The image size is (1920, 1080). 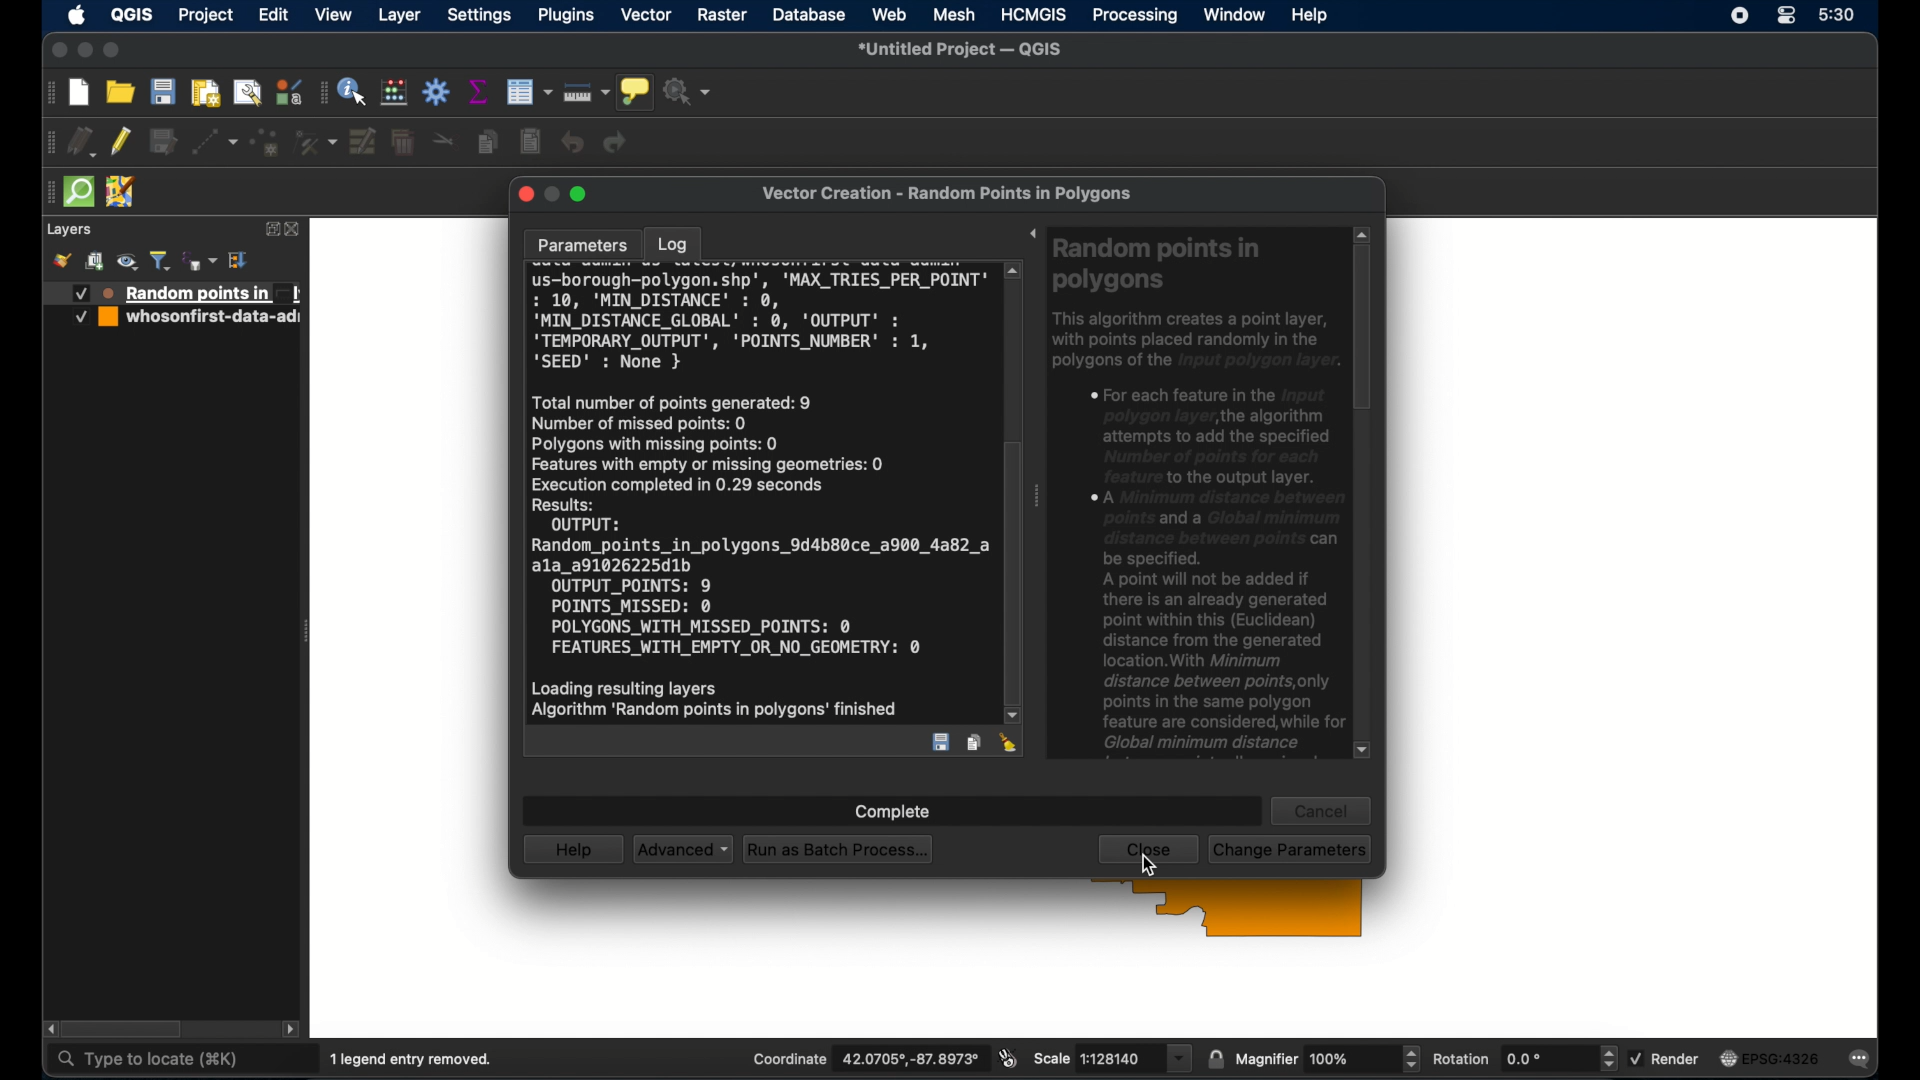 What do you see at coordinates (437, 92) in the screenshot?
I see `toolbox` at bounding box center [437, 92].